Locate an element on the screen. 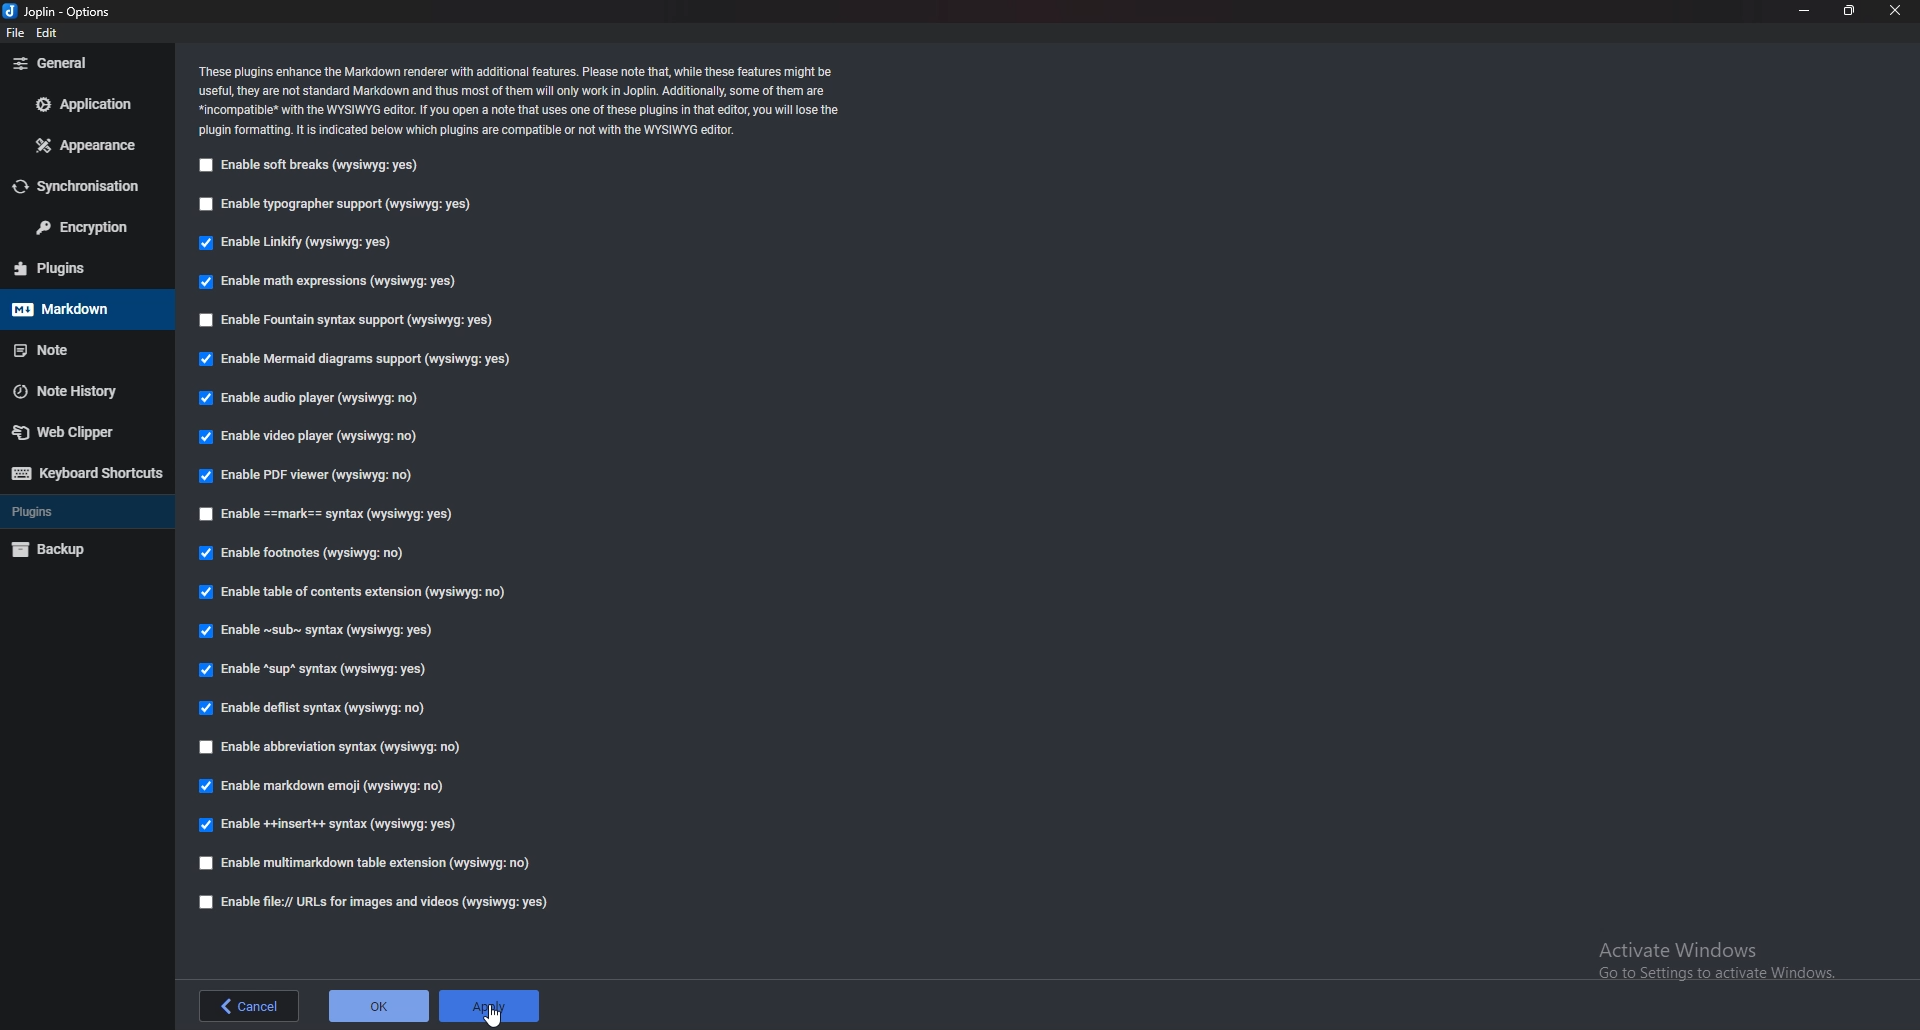  Enable soft breaks is located at coordinates (307, 166).